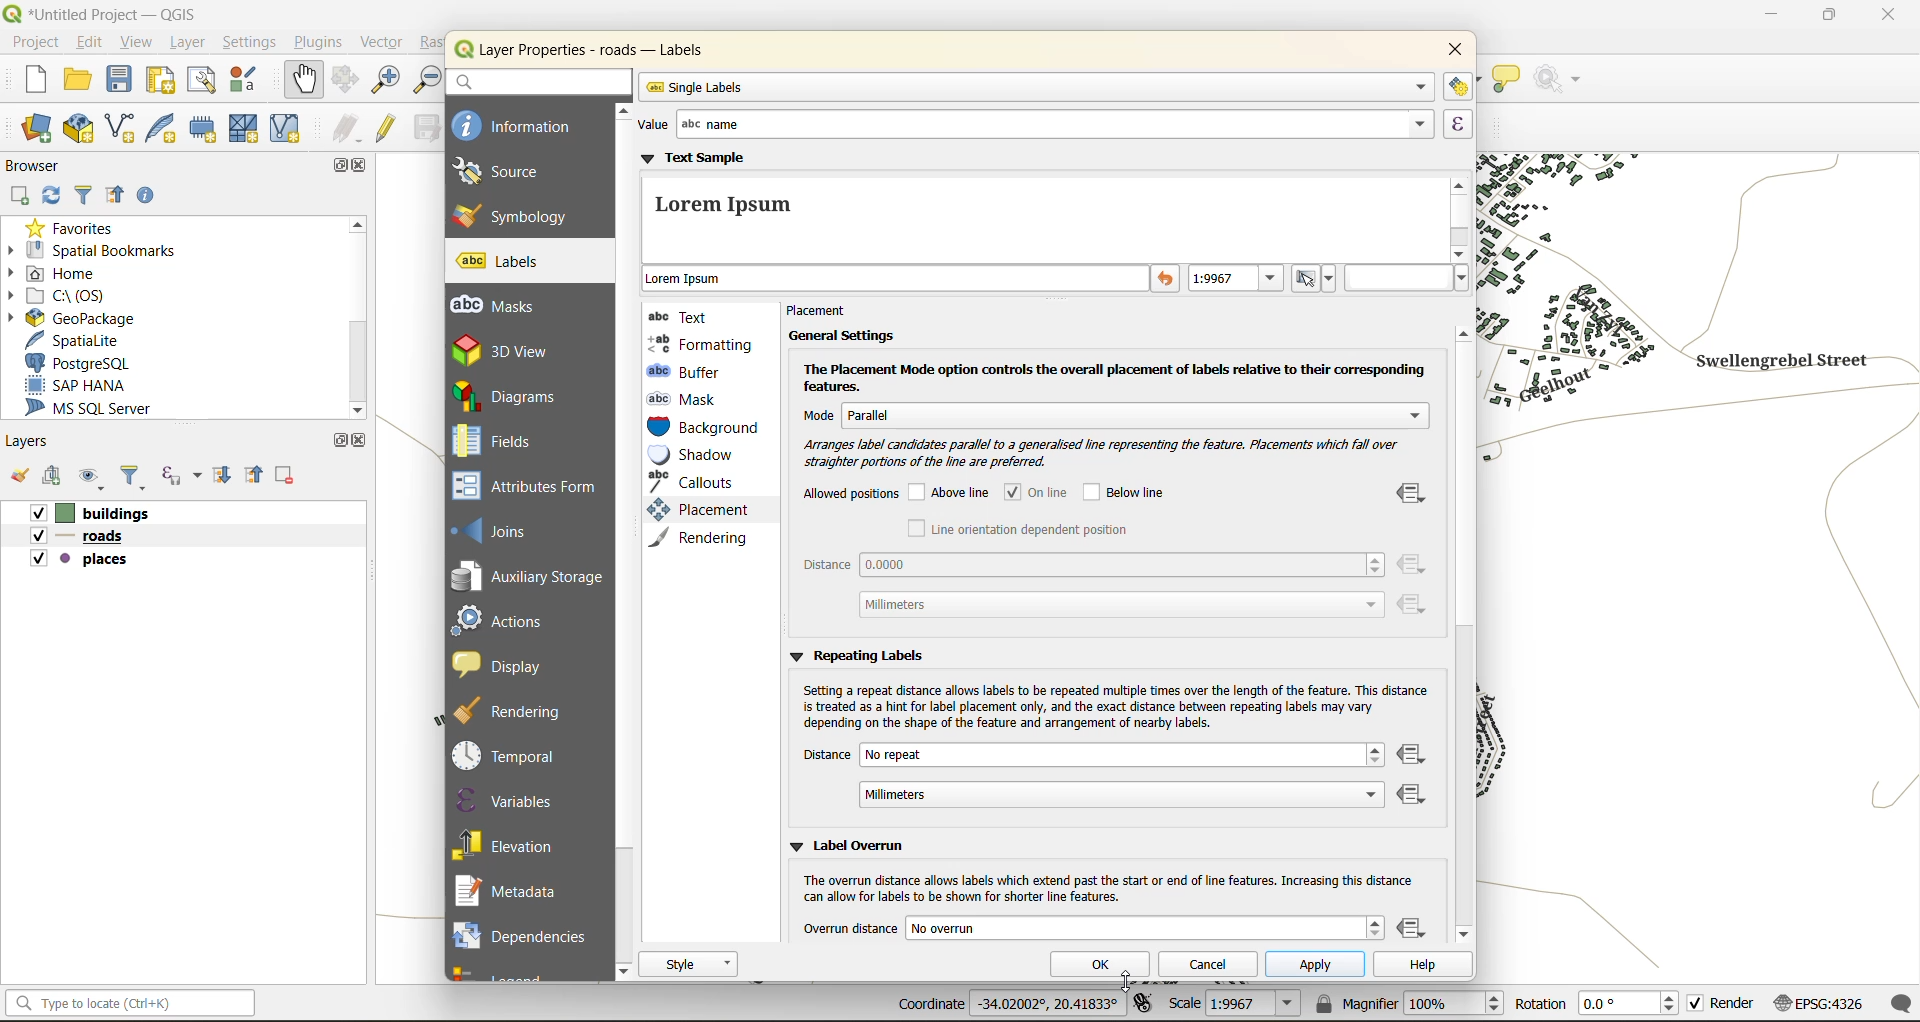 The width and height of the screenshot is (1920, 1022). What do you see at coordinates (1008, 1004) in the screenshot?
I see `coordinates` at bounding box center [1008, 1004].